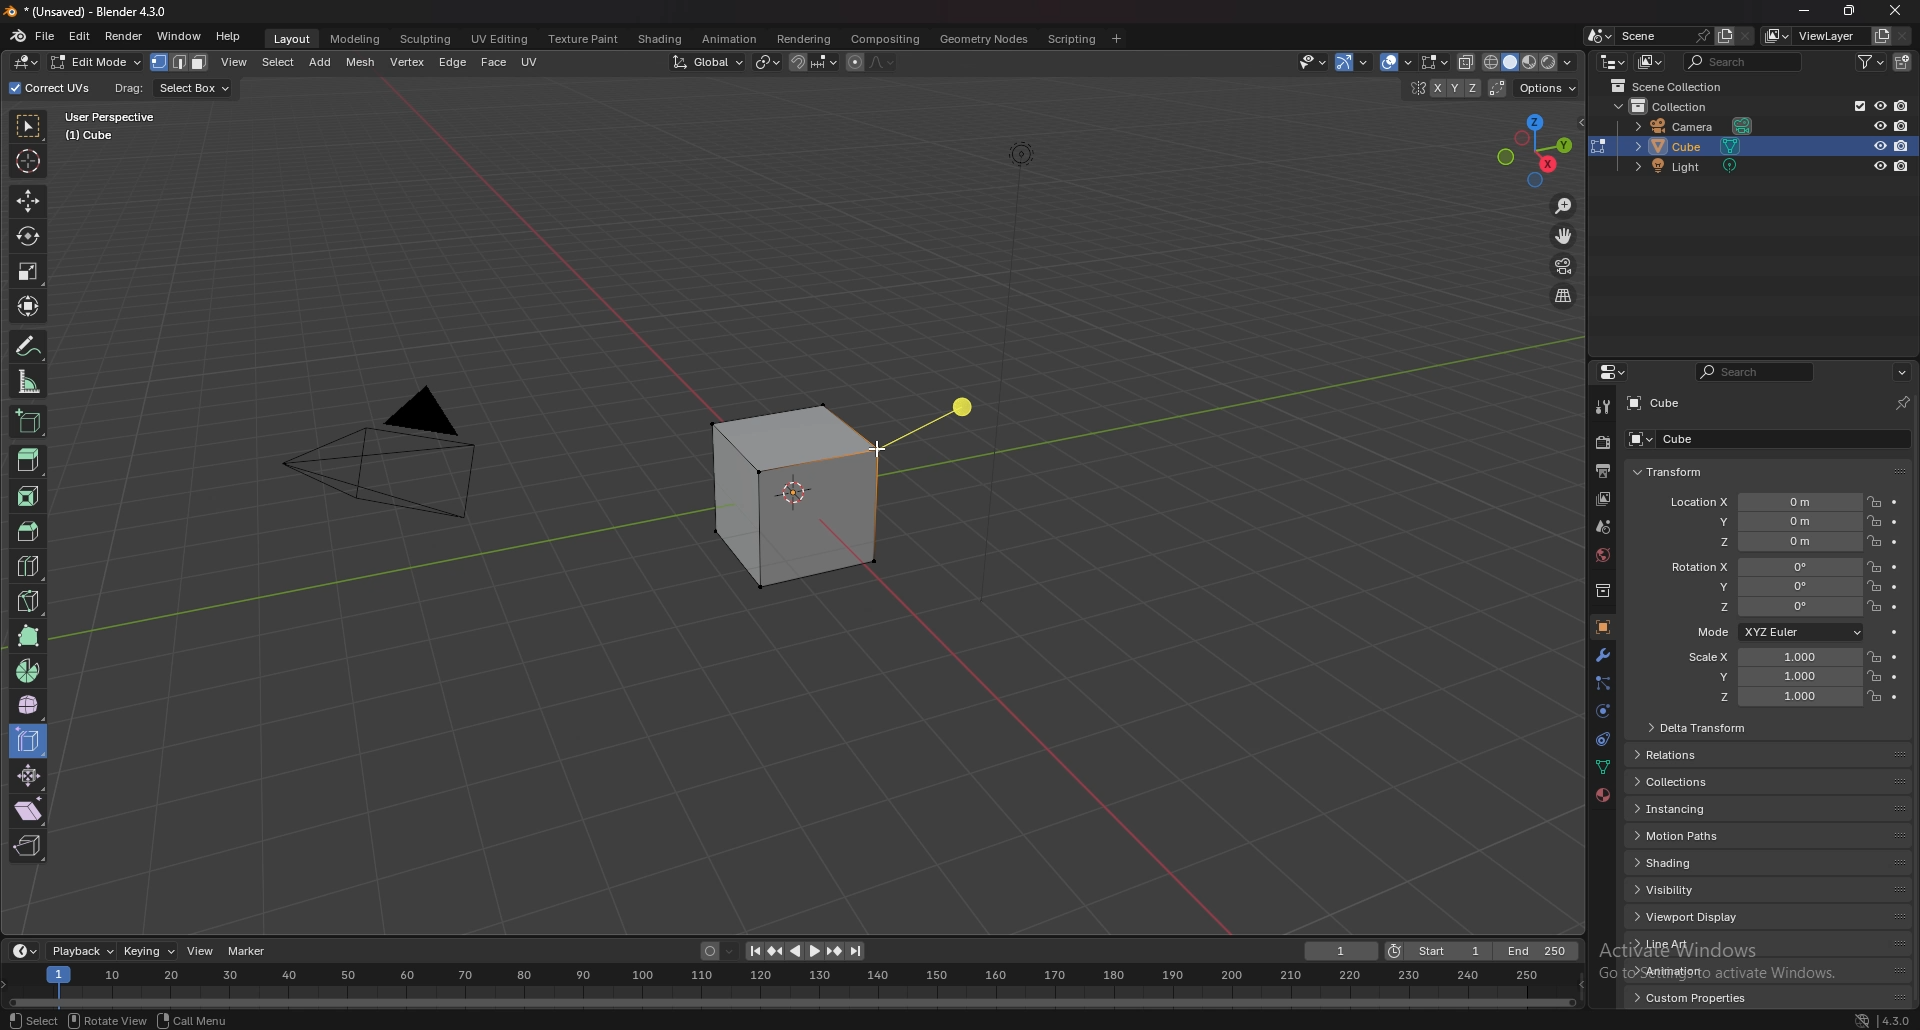  What do you see at coordinates (1606, 525) in the screenshot?
I see `scene` at bounding box center [1606, 525].